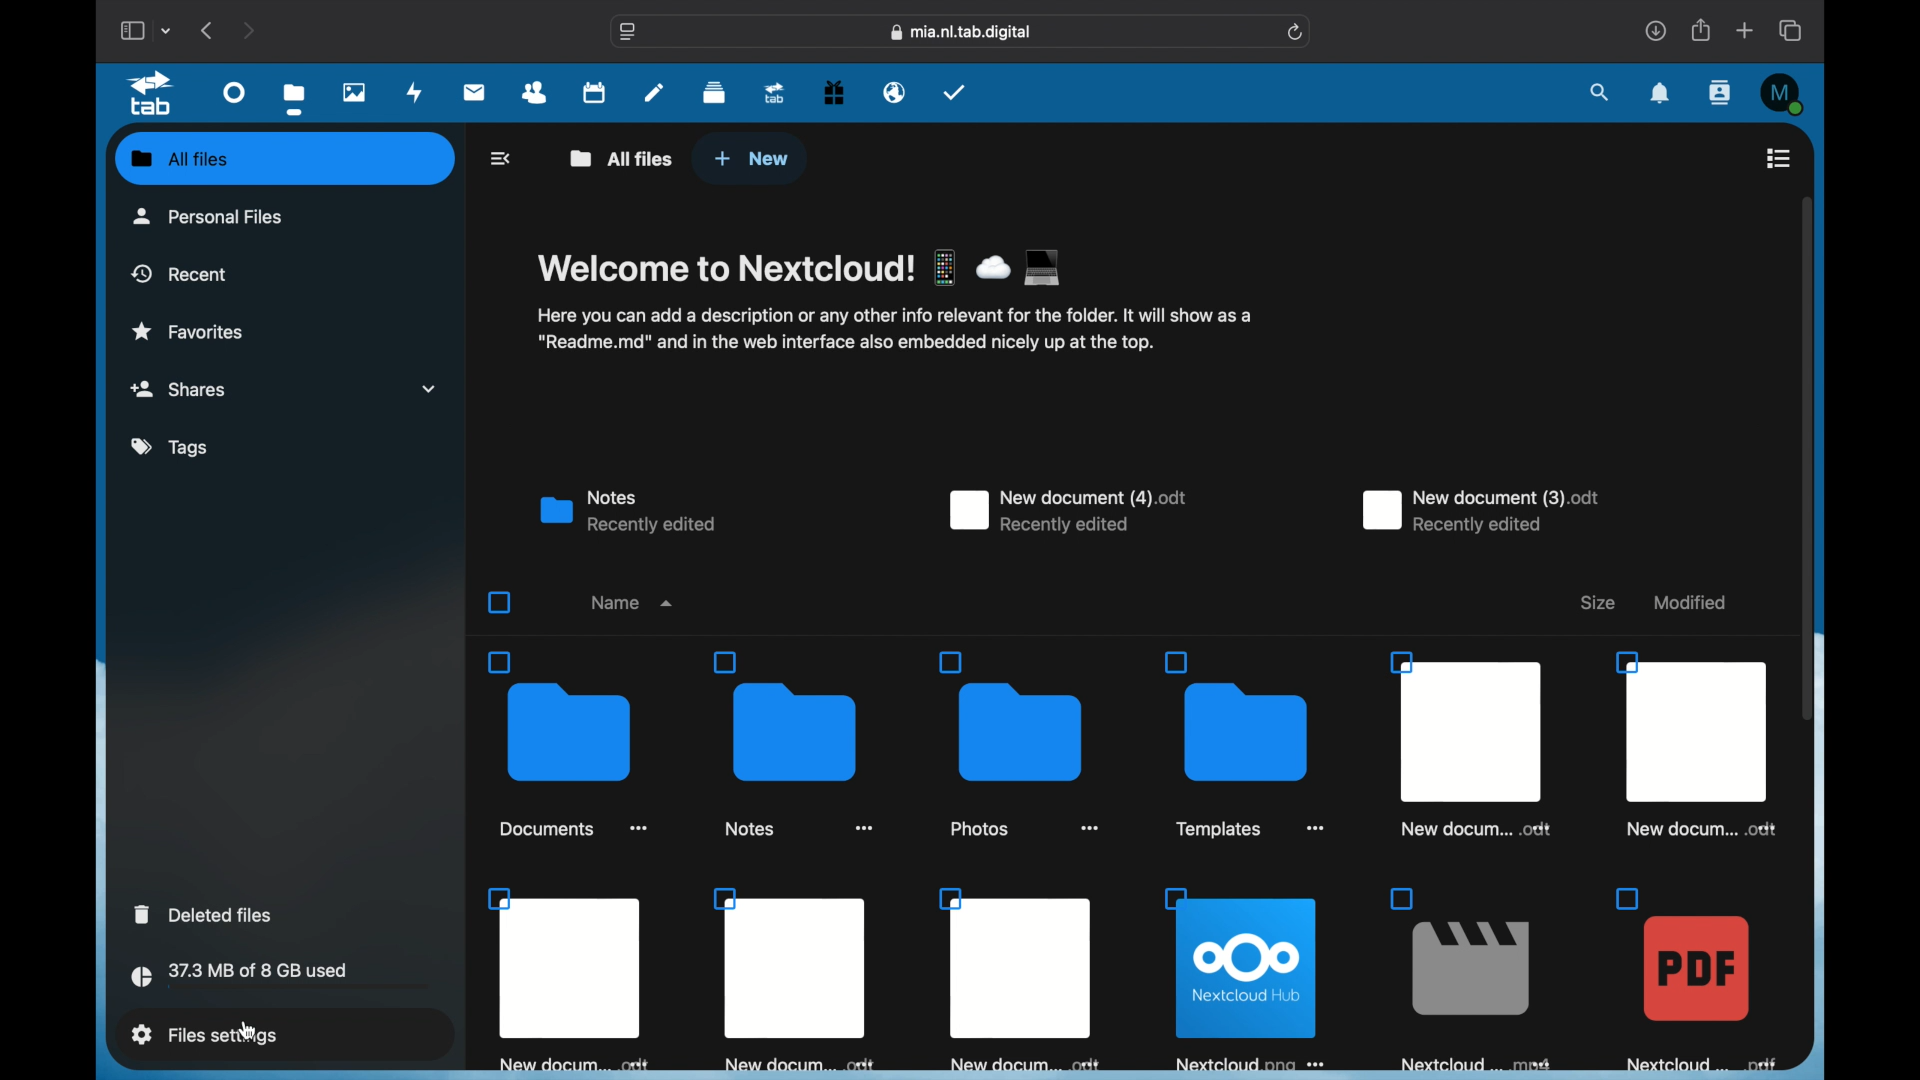 The height and width of the screenshot is (1080, 1920). I want to click on , so click(629, 511).